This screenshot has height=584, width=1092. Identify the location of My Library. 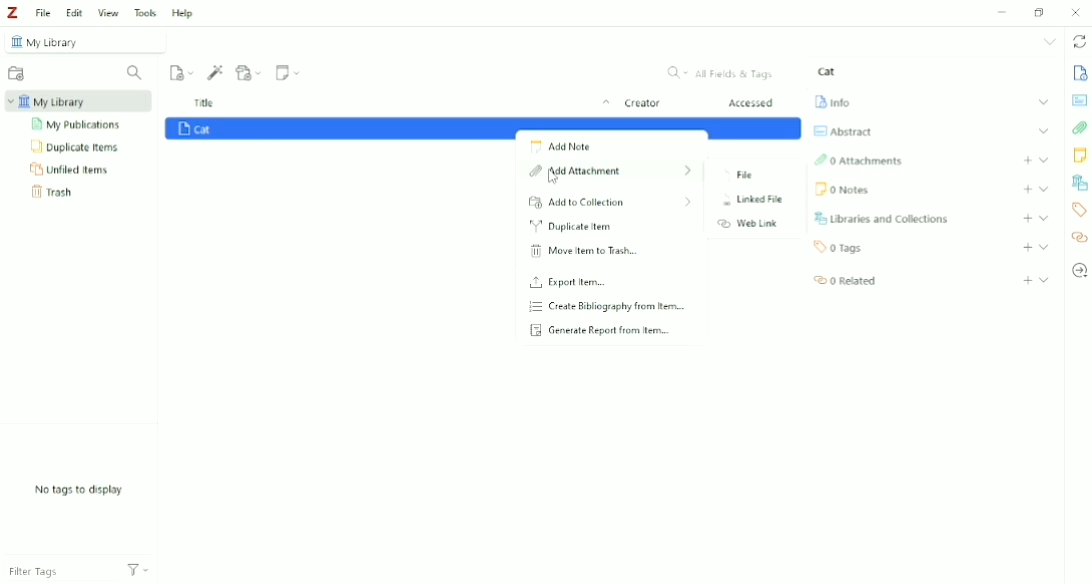
(87, 41).